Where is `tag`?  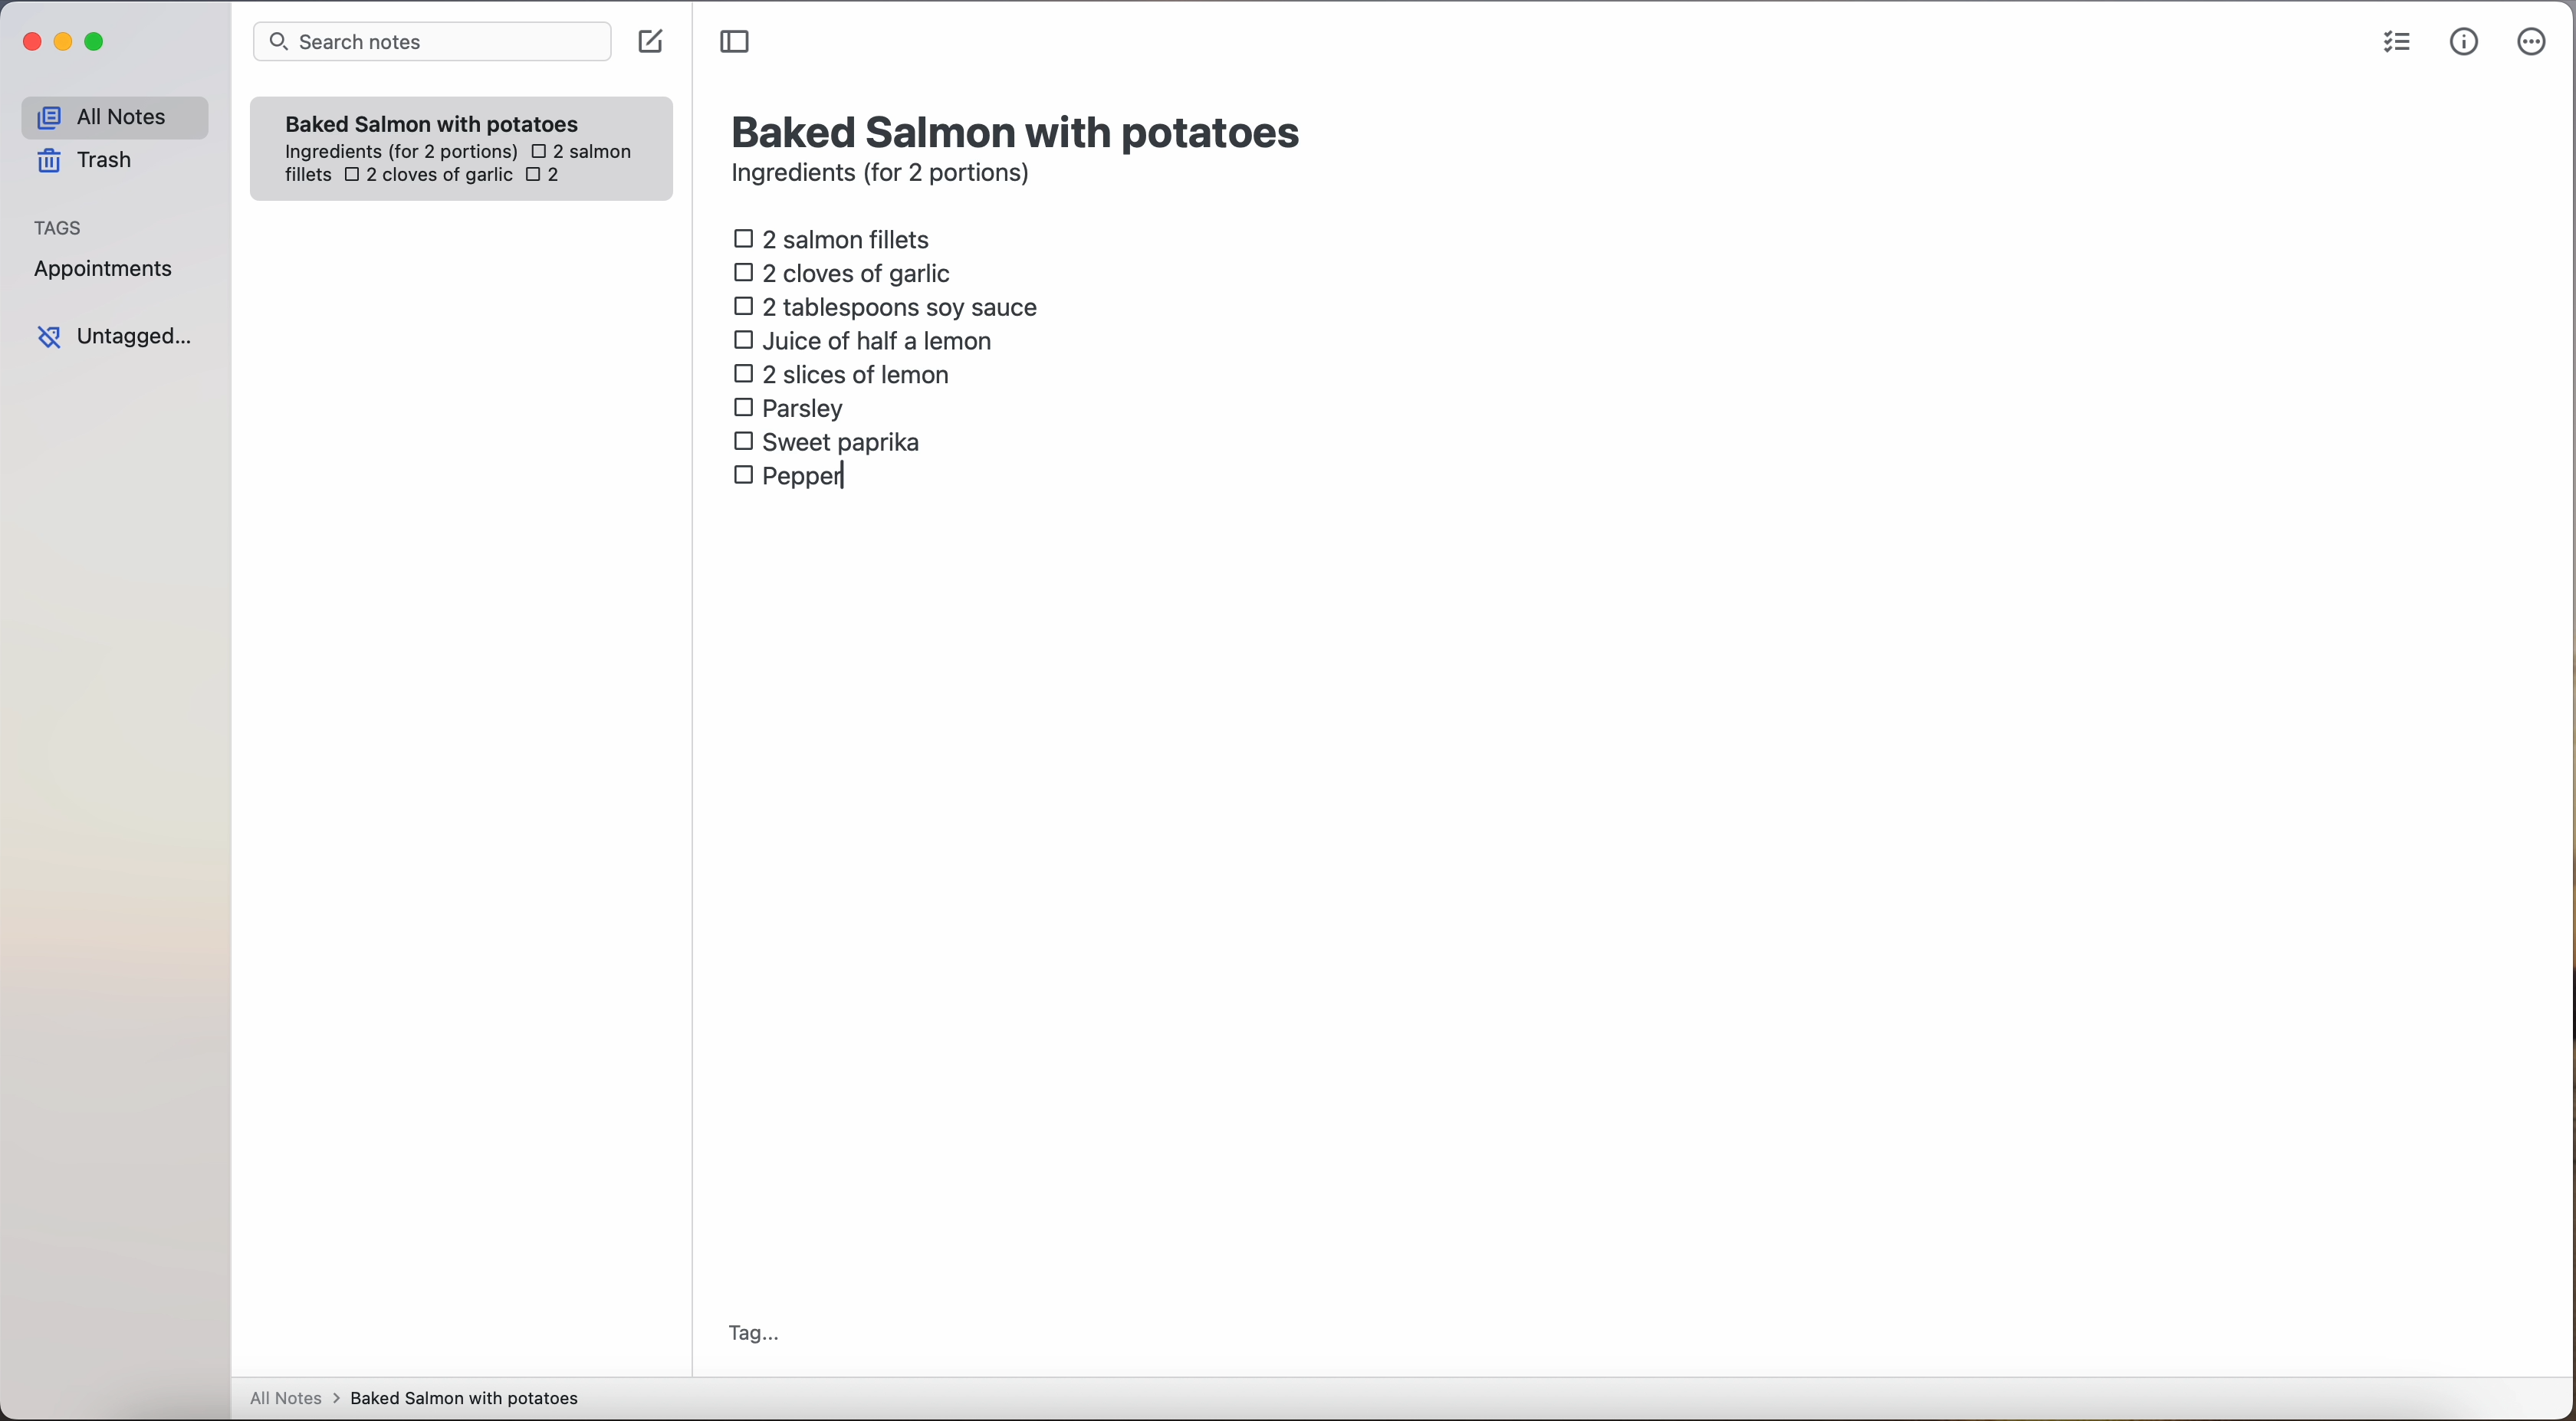 tag is located at coordinates (752, 1336).